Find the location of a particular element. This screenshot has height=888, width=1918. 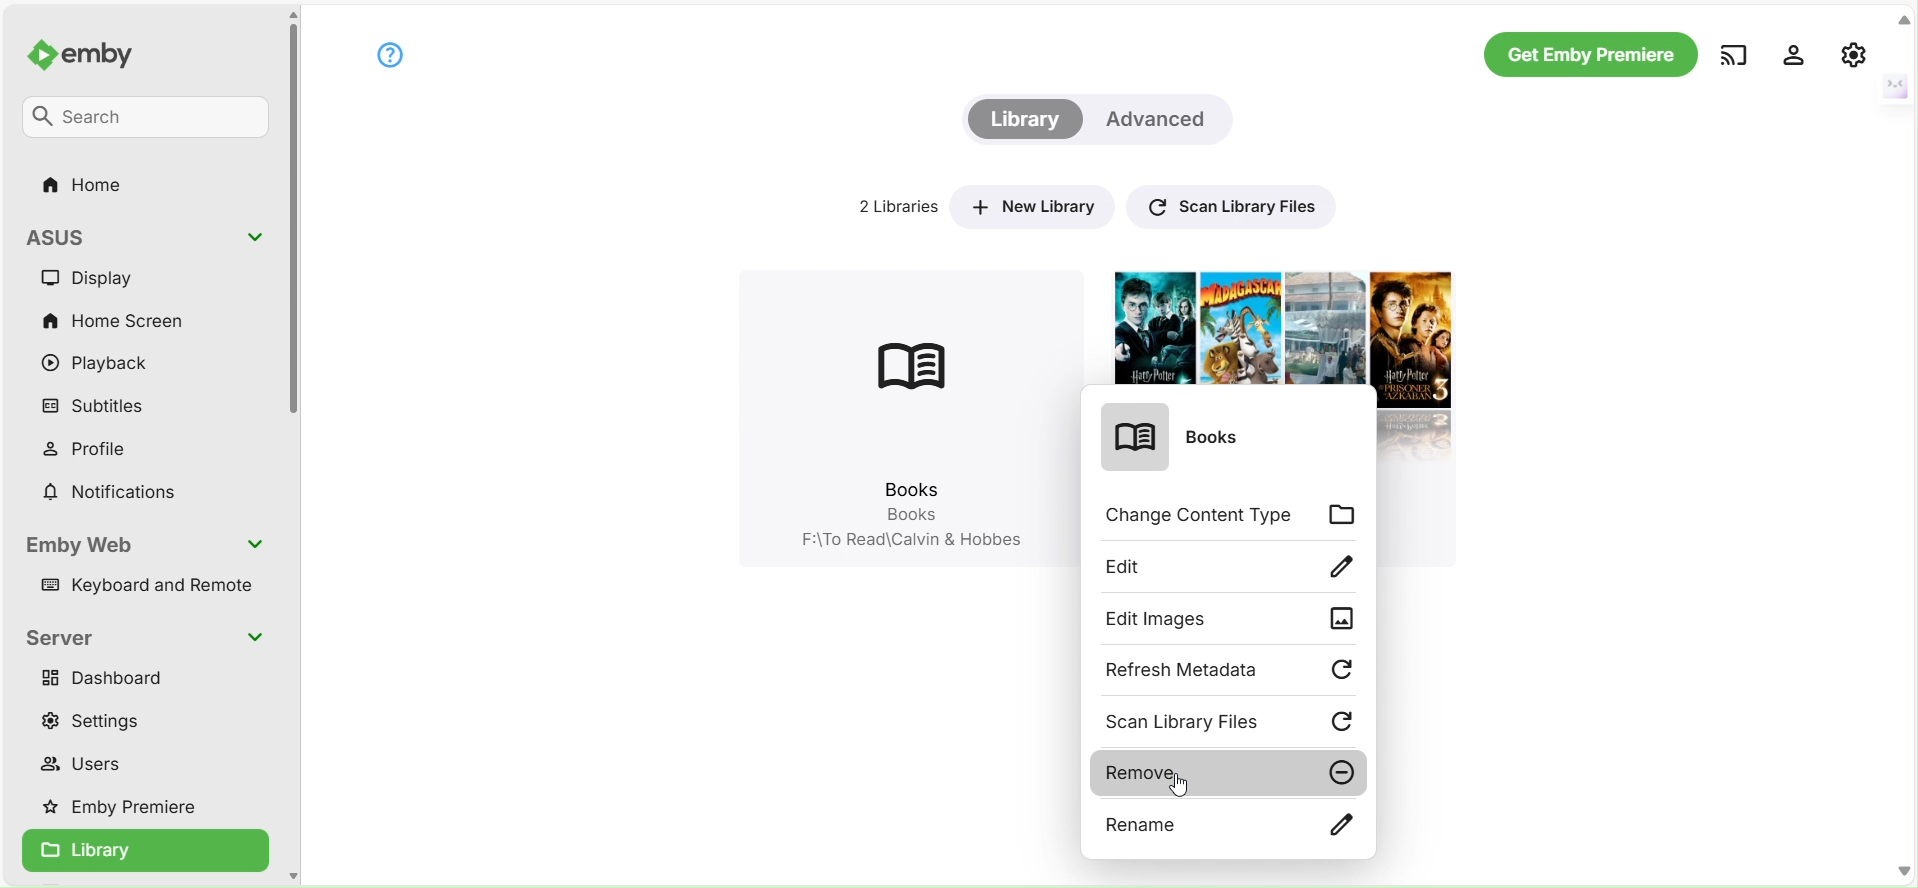

collapse is located at coordinates (1904, 20).